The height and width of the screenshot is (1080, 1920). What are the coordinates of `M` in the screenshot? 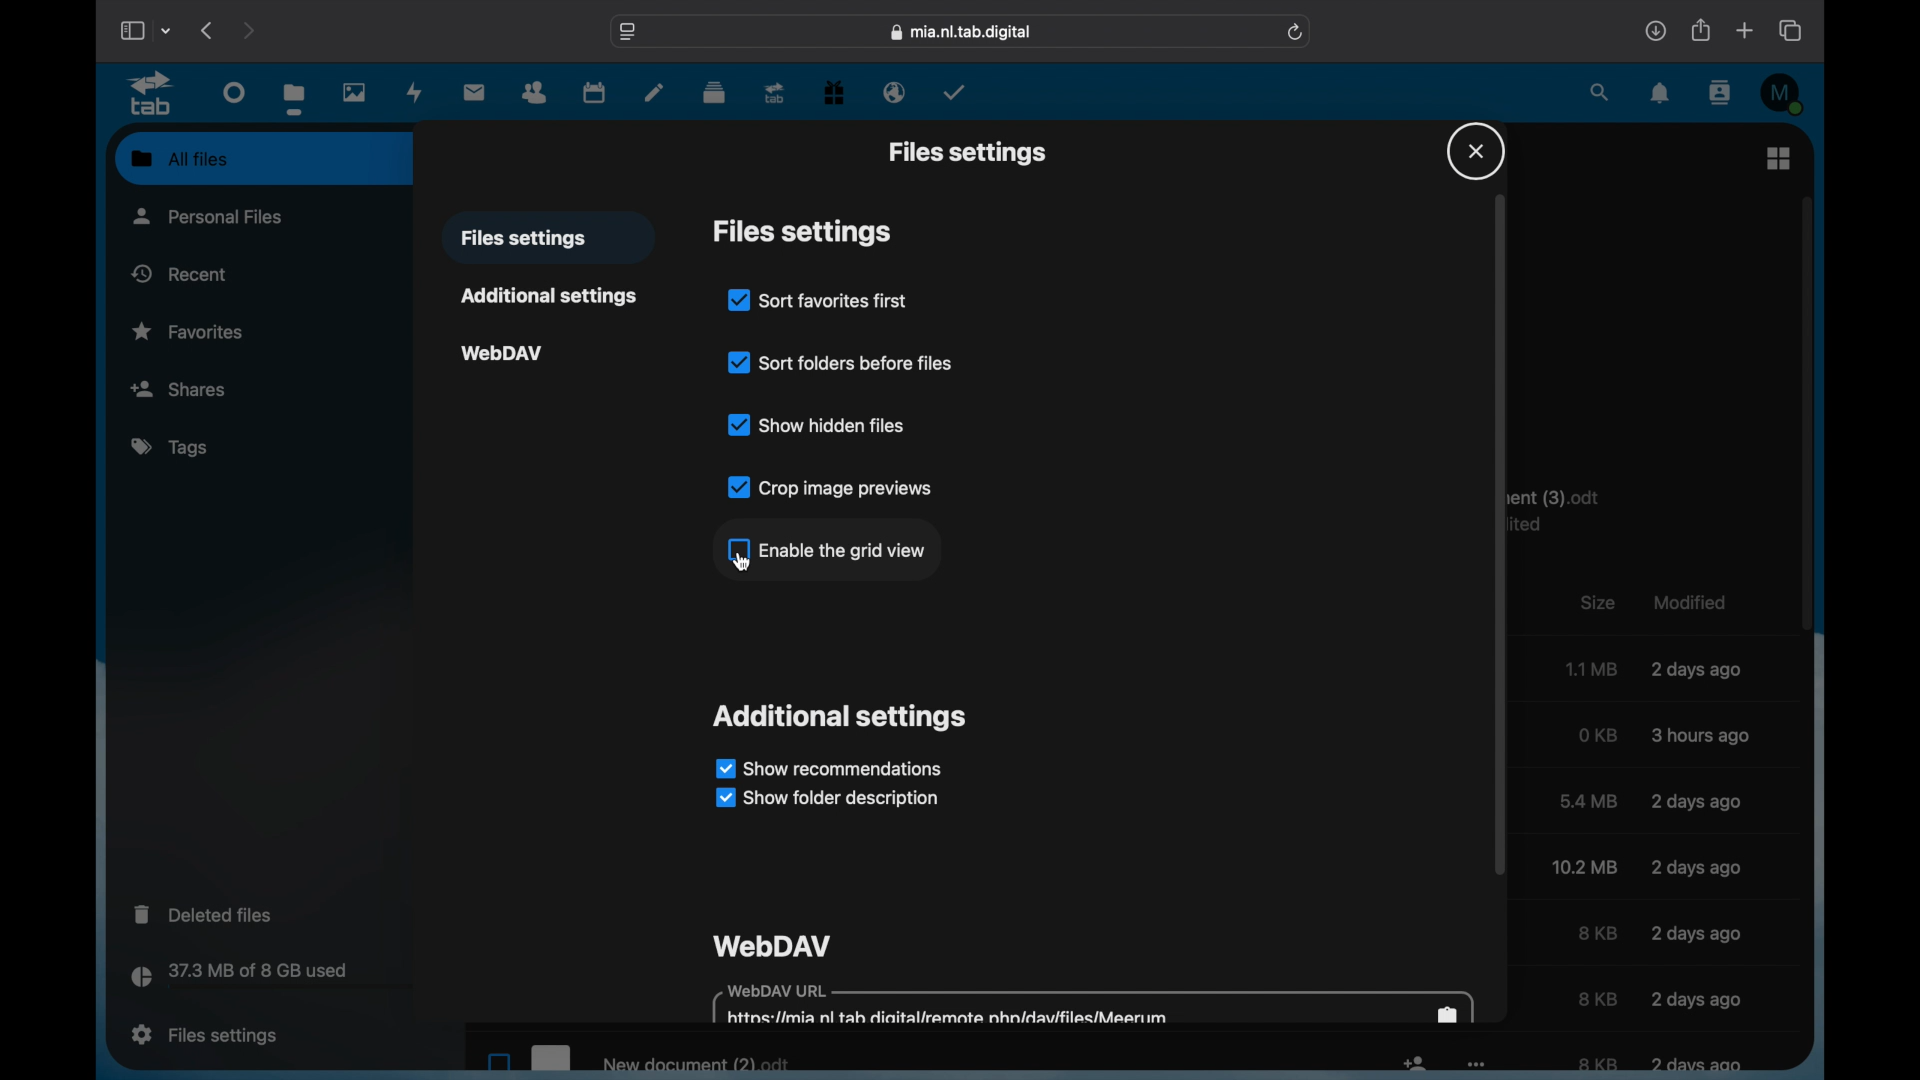 It's located at (1783, 93).